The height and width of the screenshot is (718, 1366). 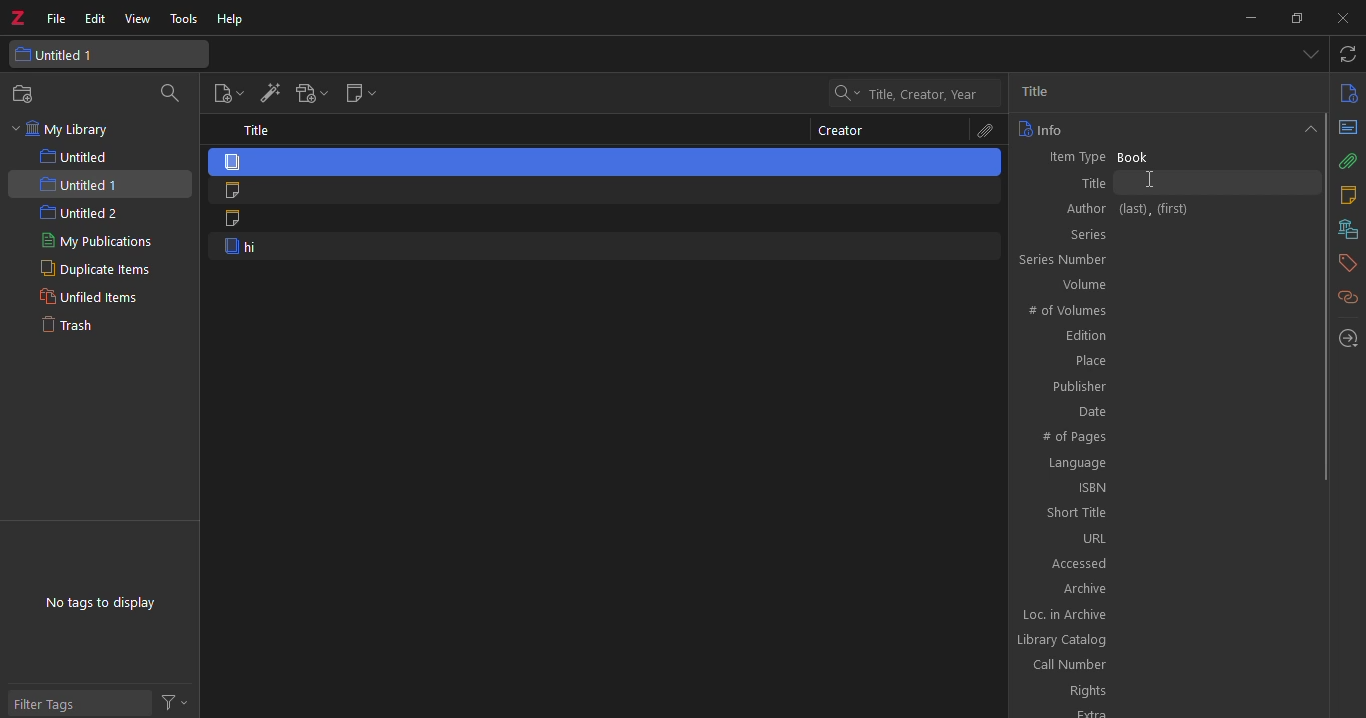 I want to click on item type: Book, so click(x=1162, y=155).